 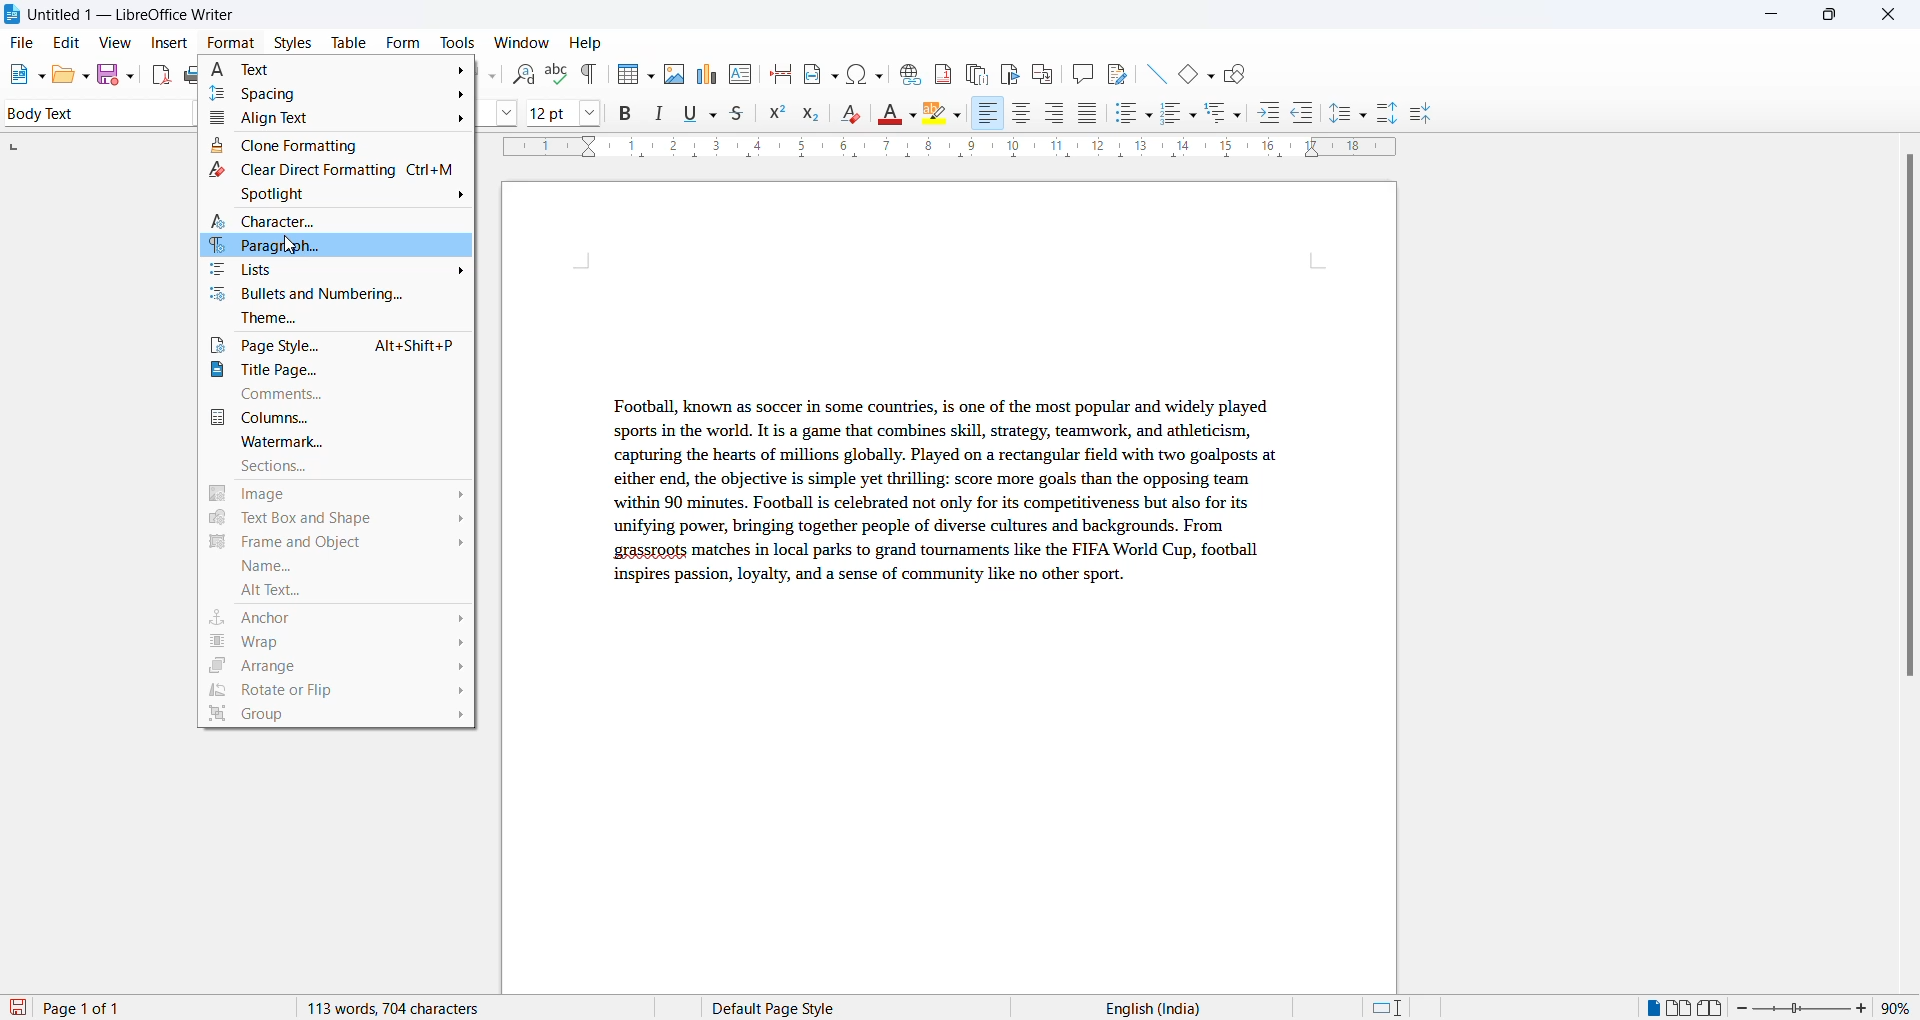 What do you see at coordinates (626, 114) in the screenshot?
I see `bold` at bounding box center [626, 114].